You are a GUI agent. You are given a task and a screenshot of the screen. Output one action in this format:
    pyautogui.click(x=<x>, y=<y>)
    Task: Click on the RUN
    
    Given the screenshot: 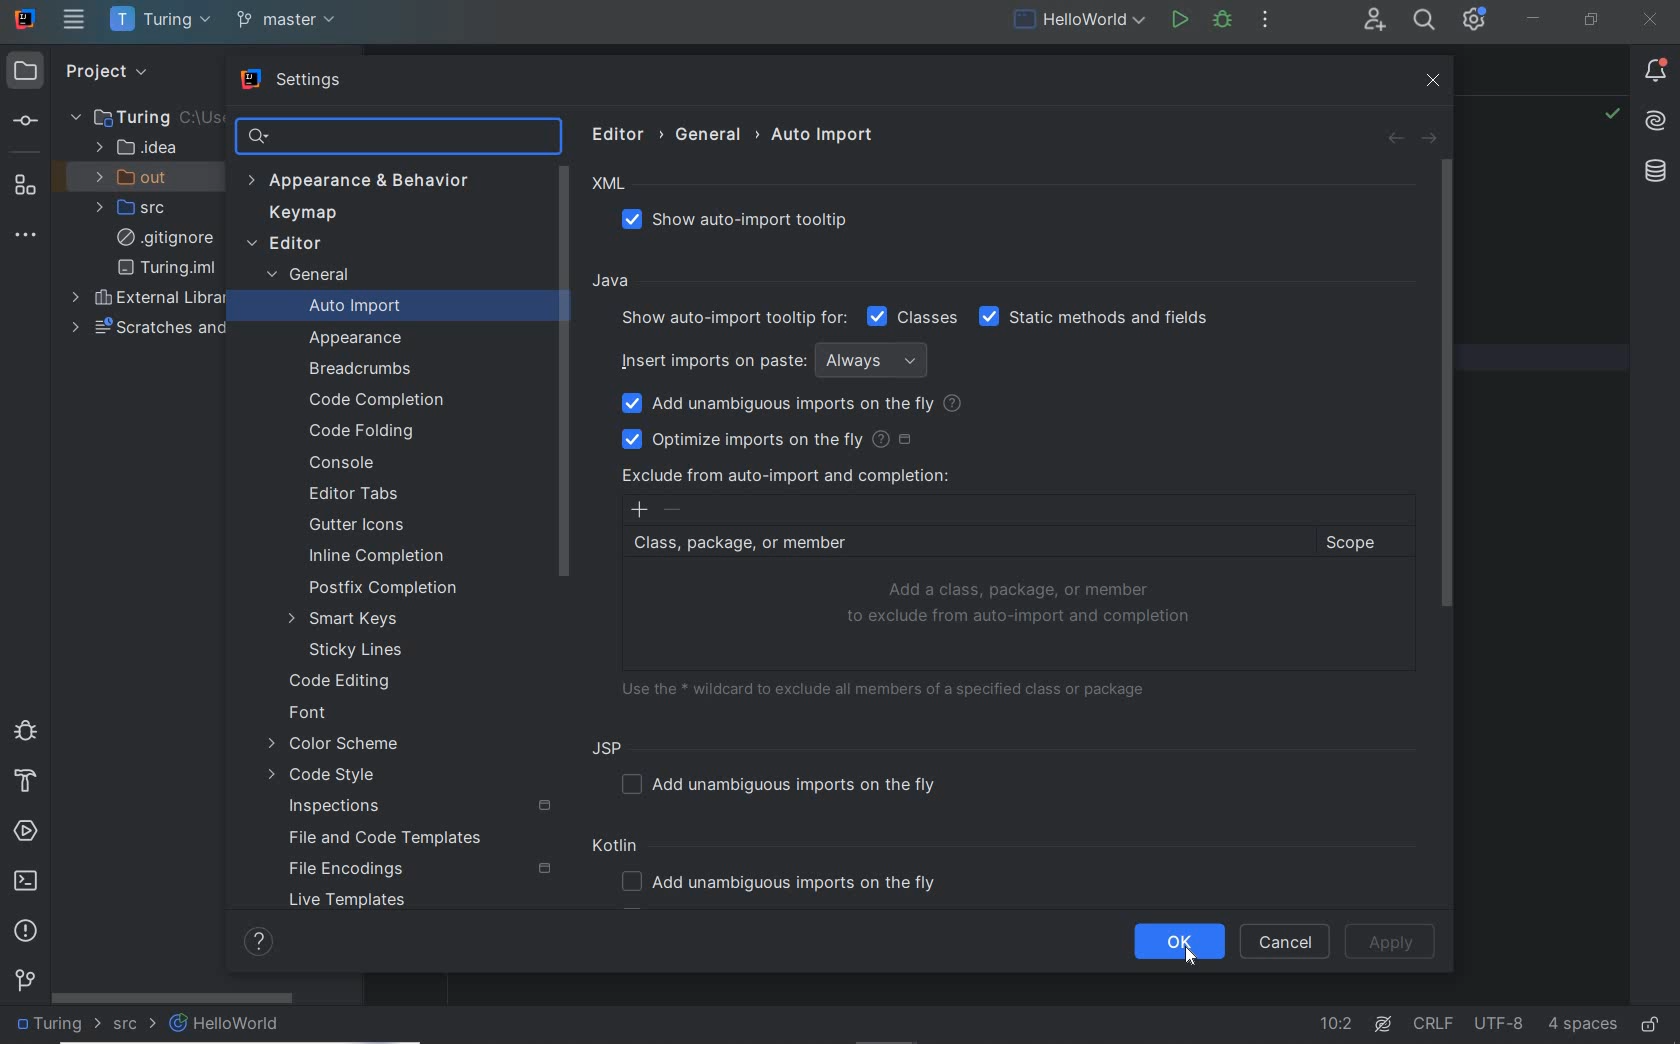 What is the action you would take?
    pyautogui.click(x=1177, y=18)
    